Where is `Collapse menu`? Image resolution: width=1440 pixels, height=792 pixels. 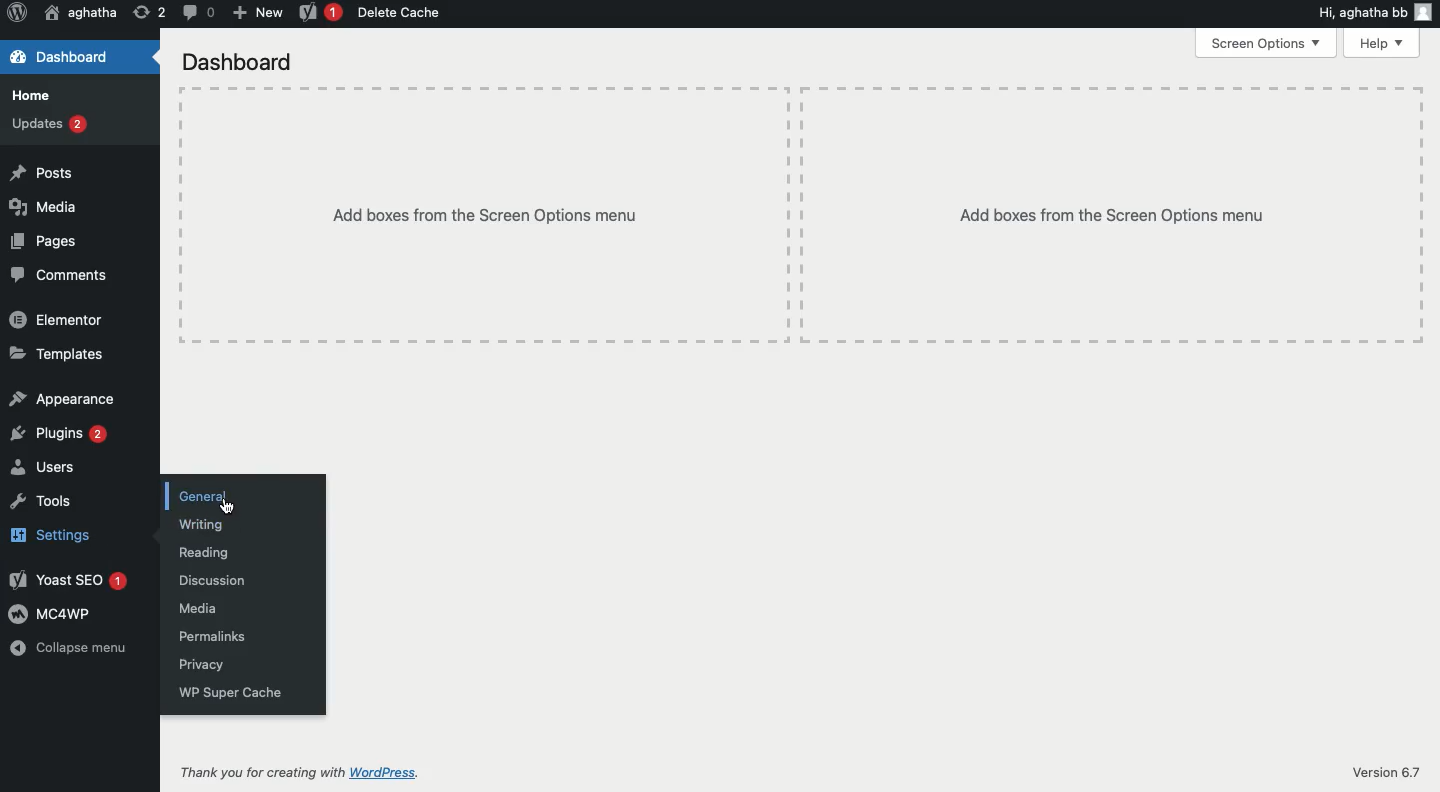
Collapse menu is located at coordinates (67, 648).